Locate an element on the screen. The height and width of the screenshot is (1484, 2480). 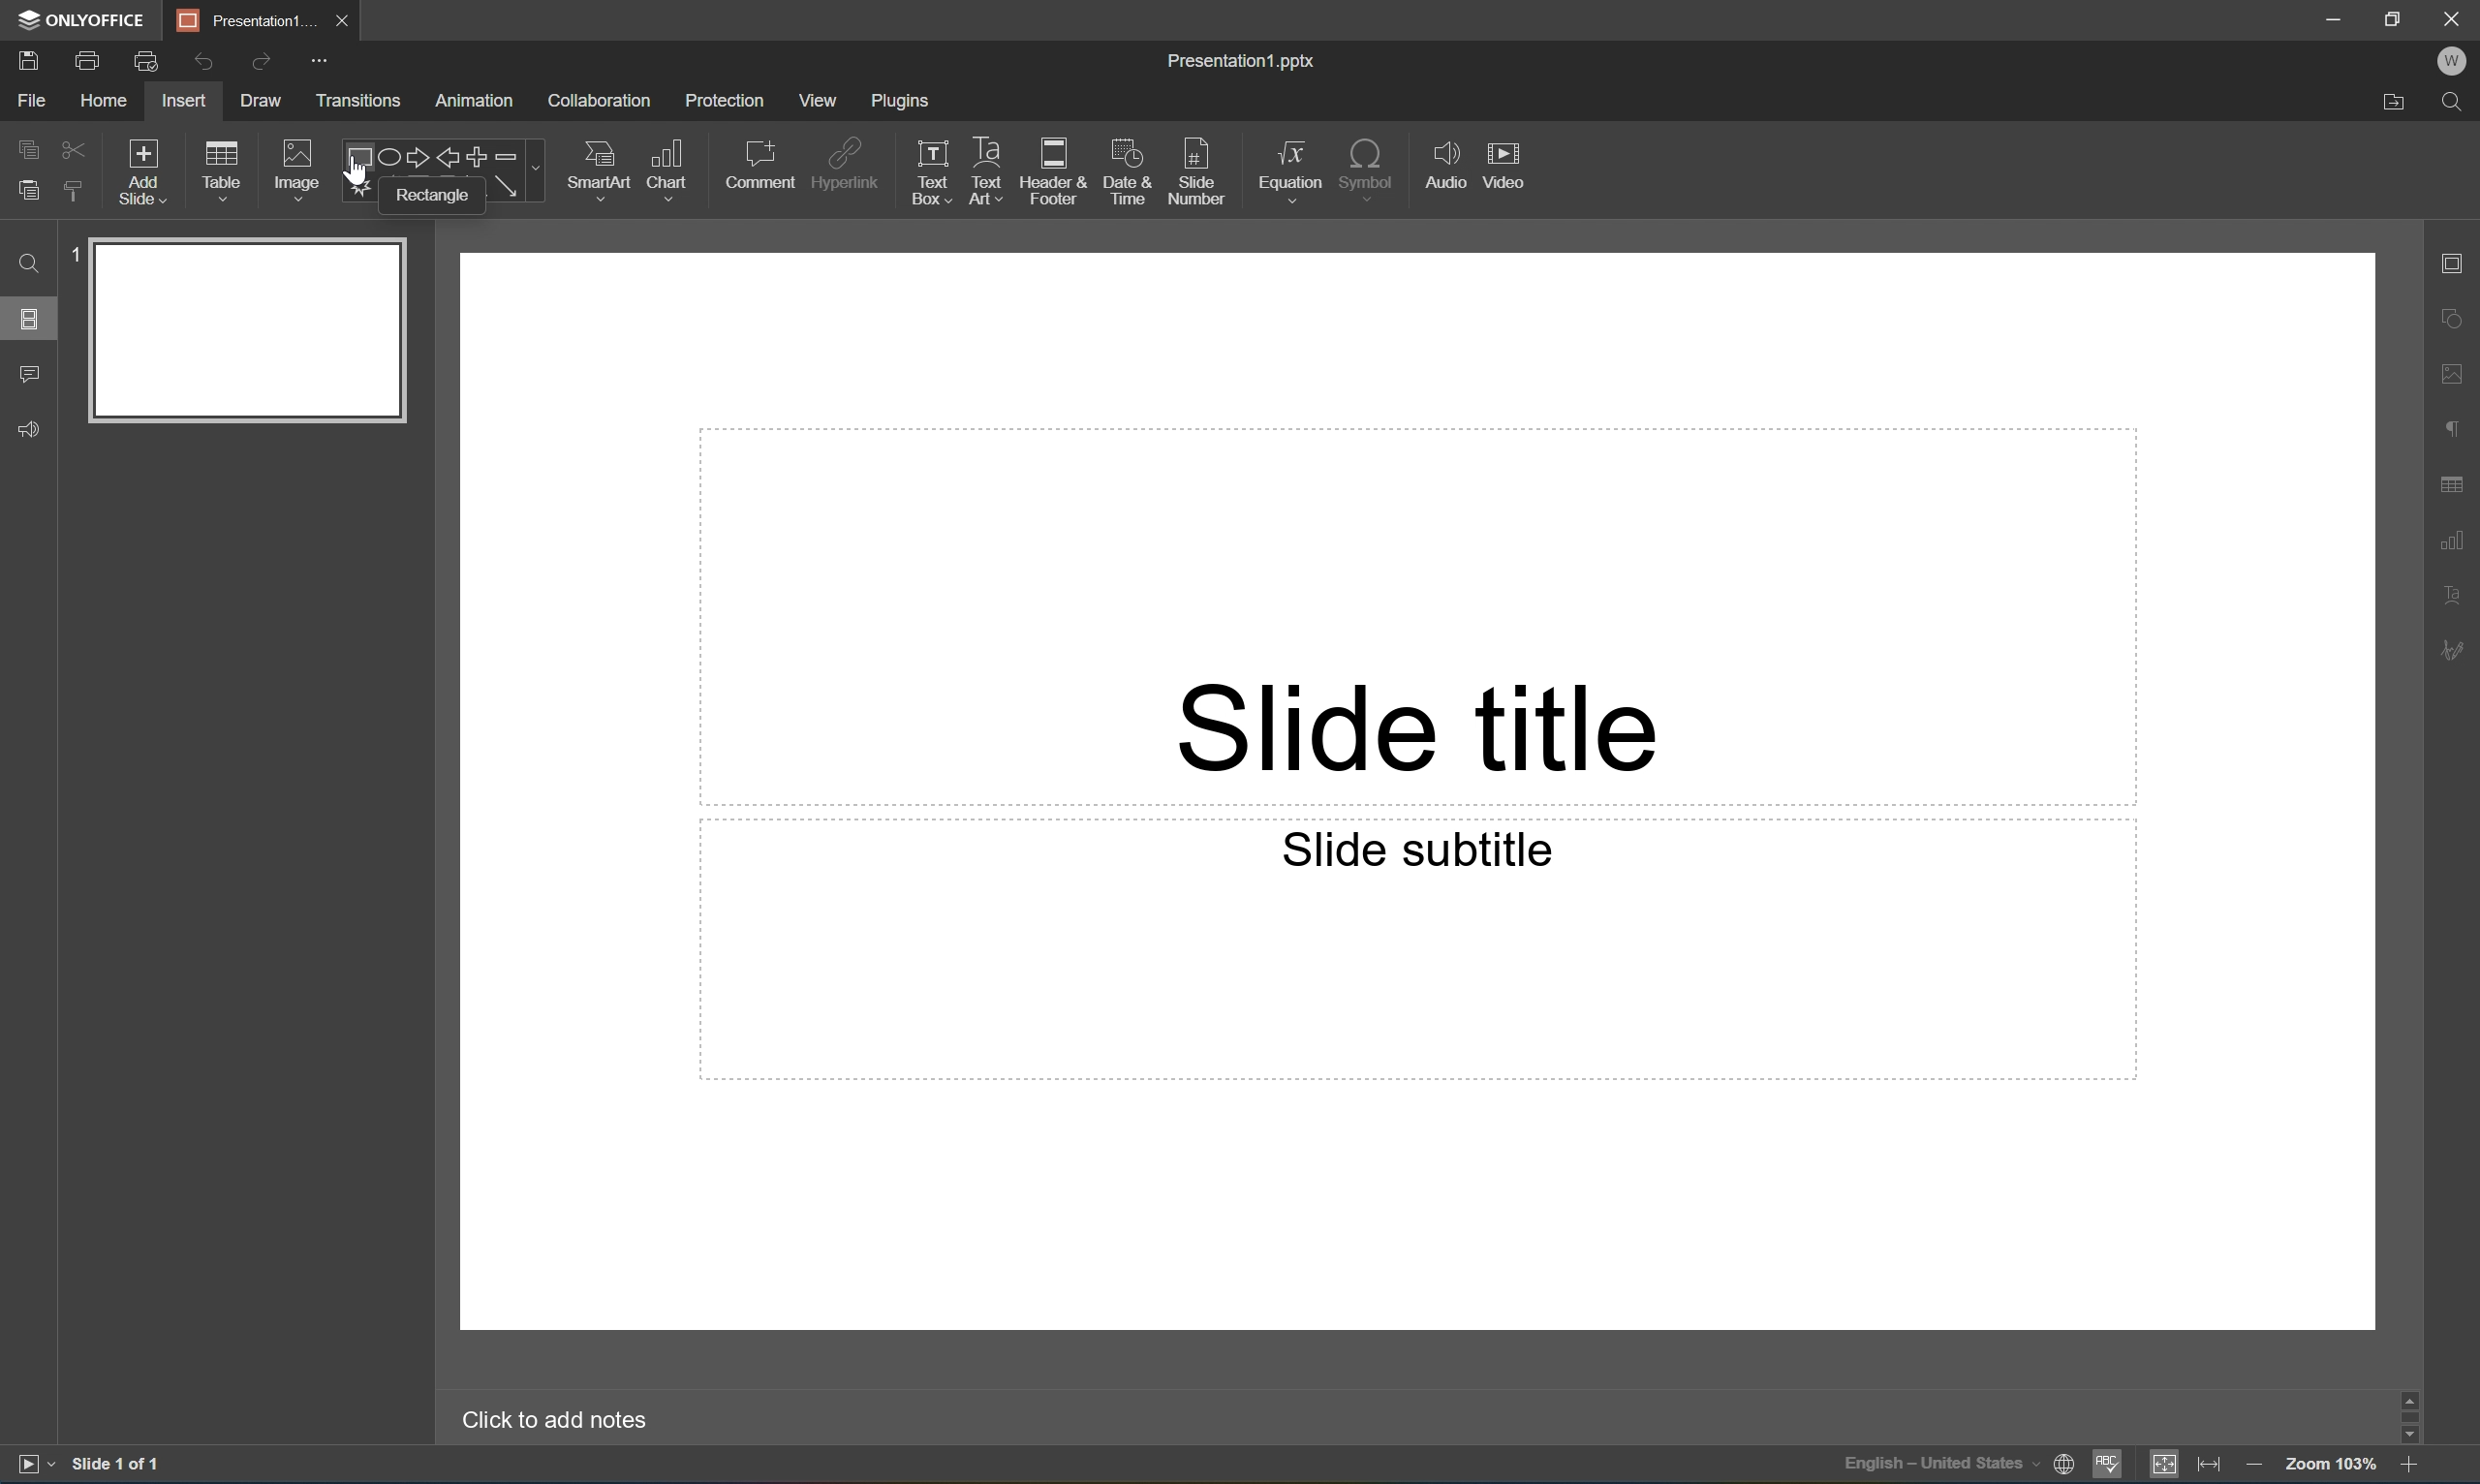
Text Art is located at coordinates (988, 173).